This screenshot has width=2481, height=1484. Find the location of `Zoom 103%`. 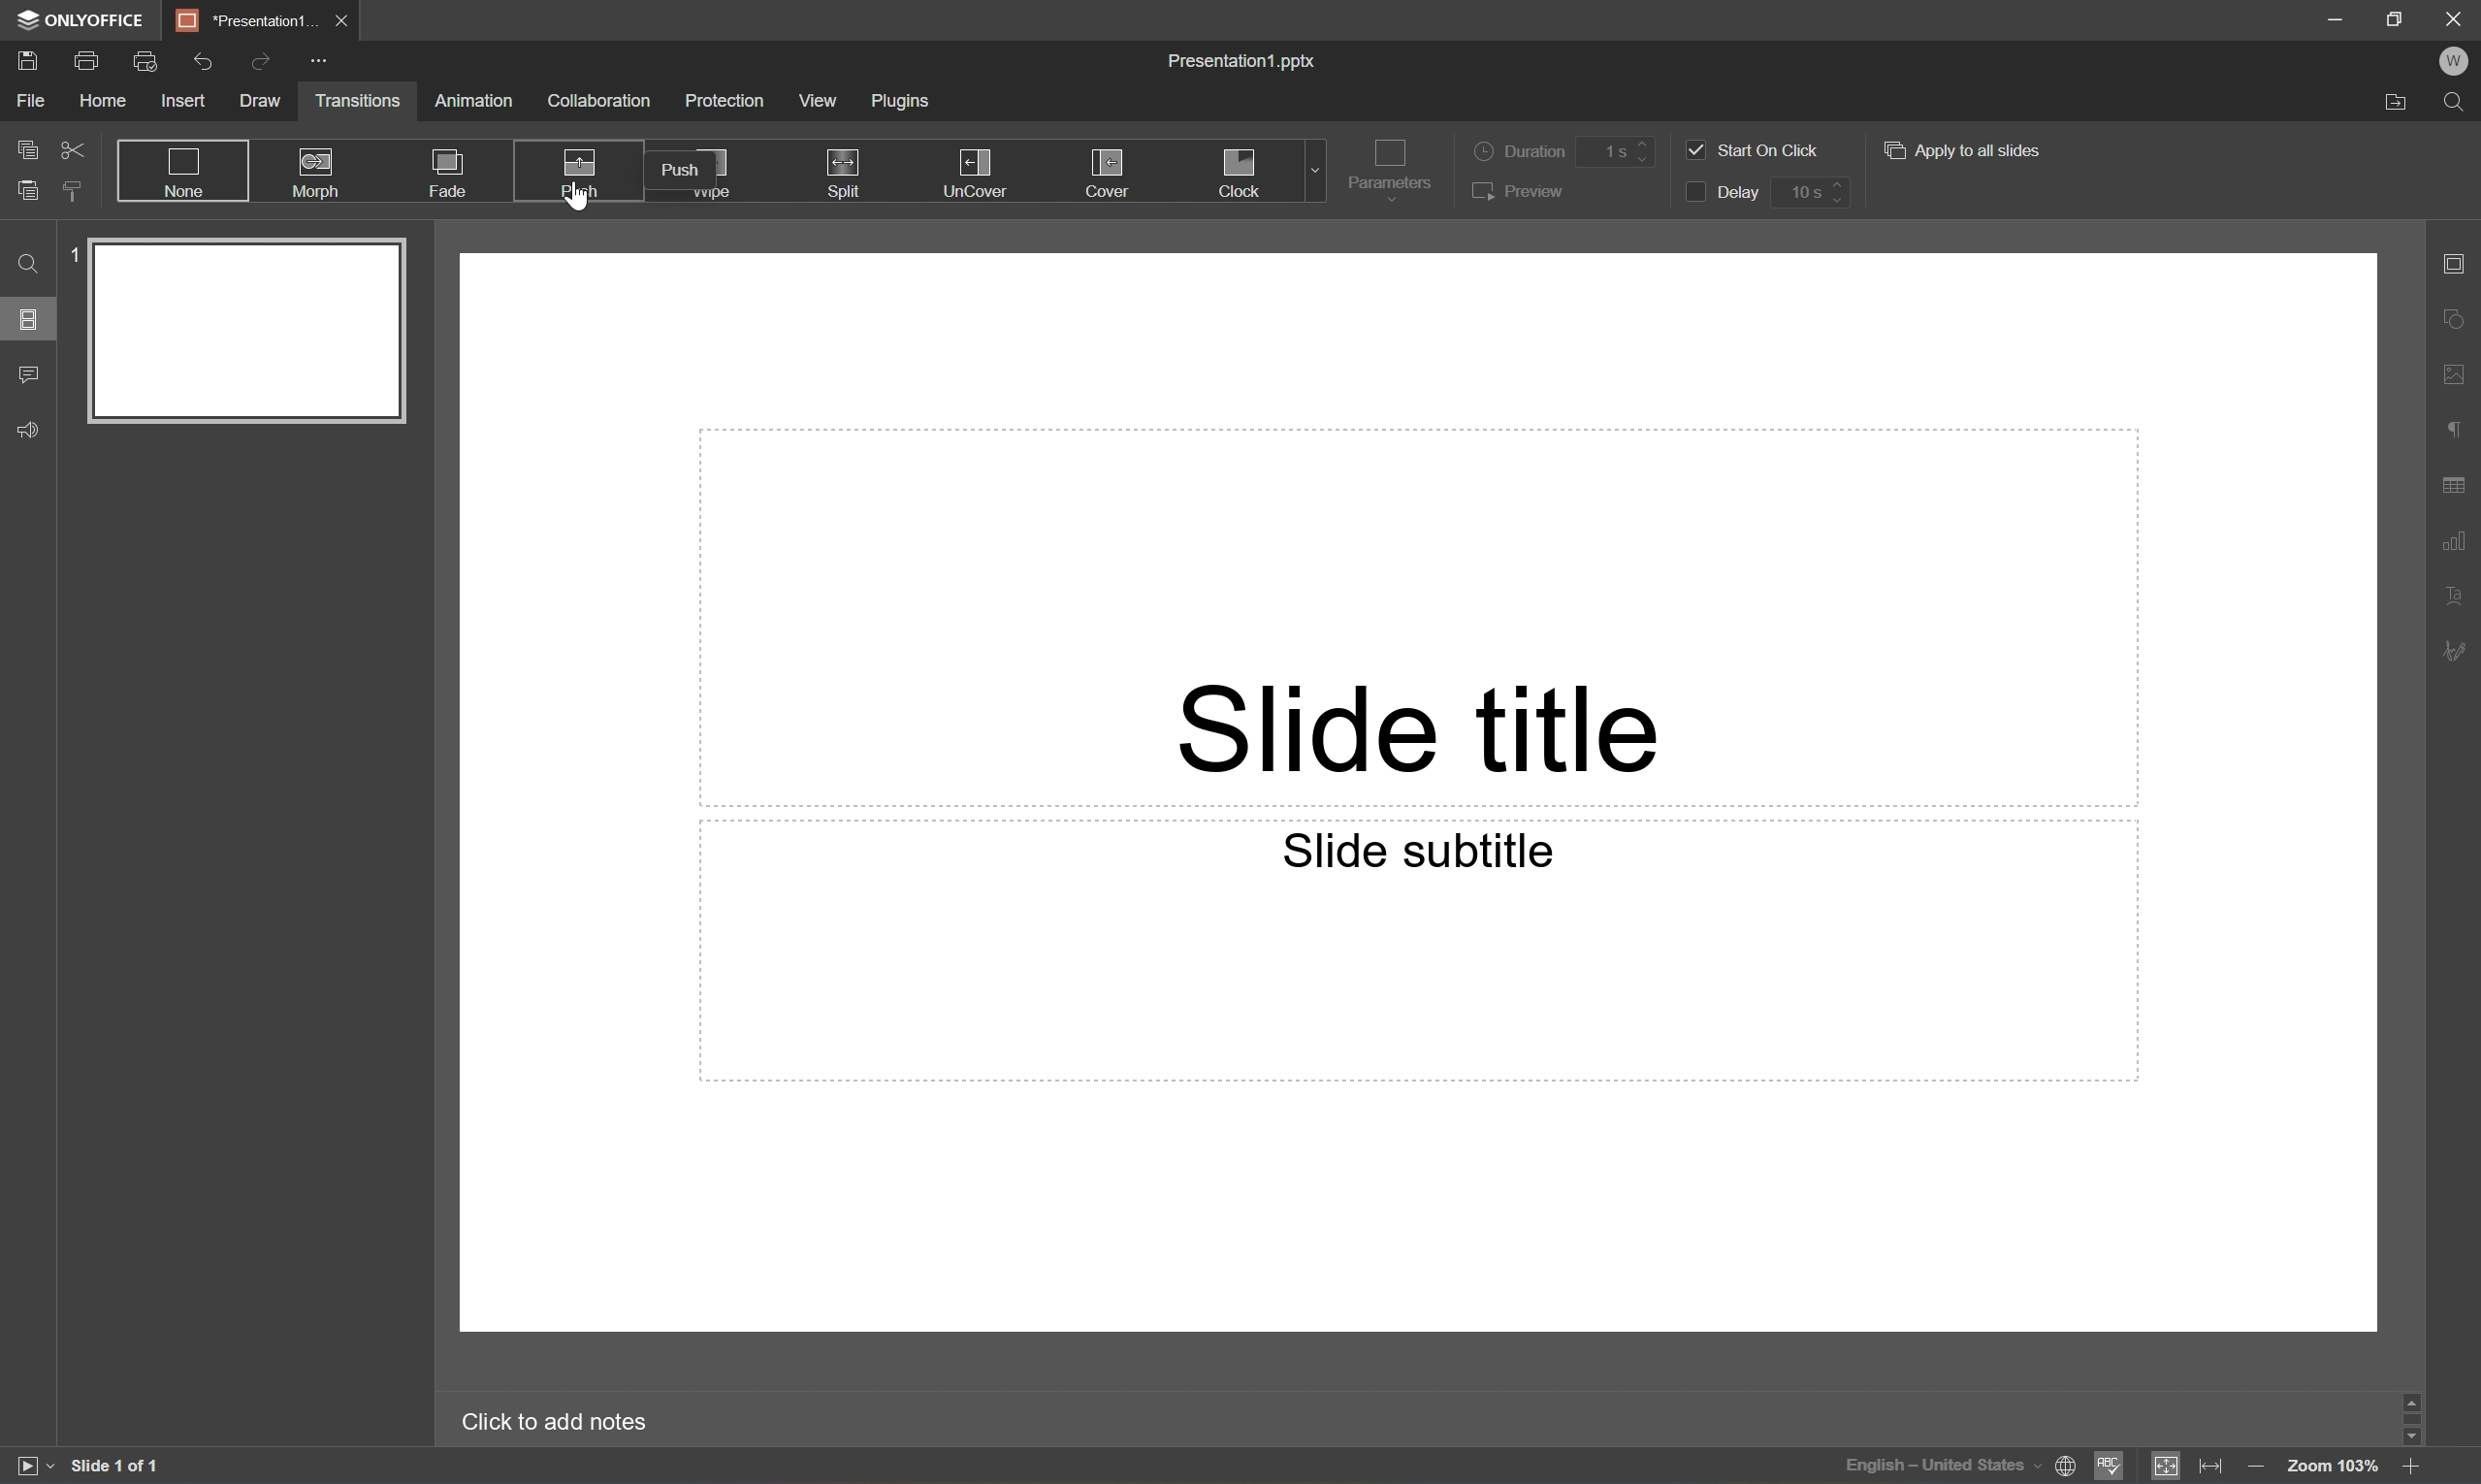

Zoom 103% is located at coordinates (2328, 1468).